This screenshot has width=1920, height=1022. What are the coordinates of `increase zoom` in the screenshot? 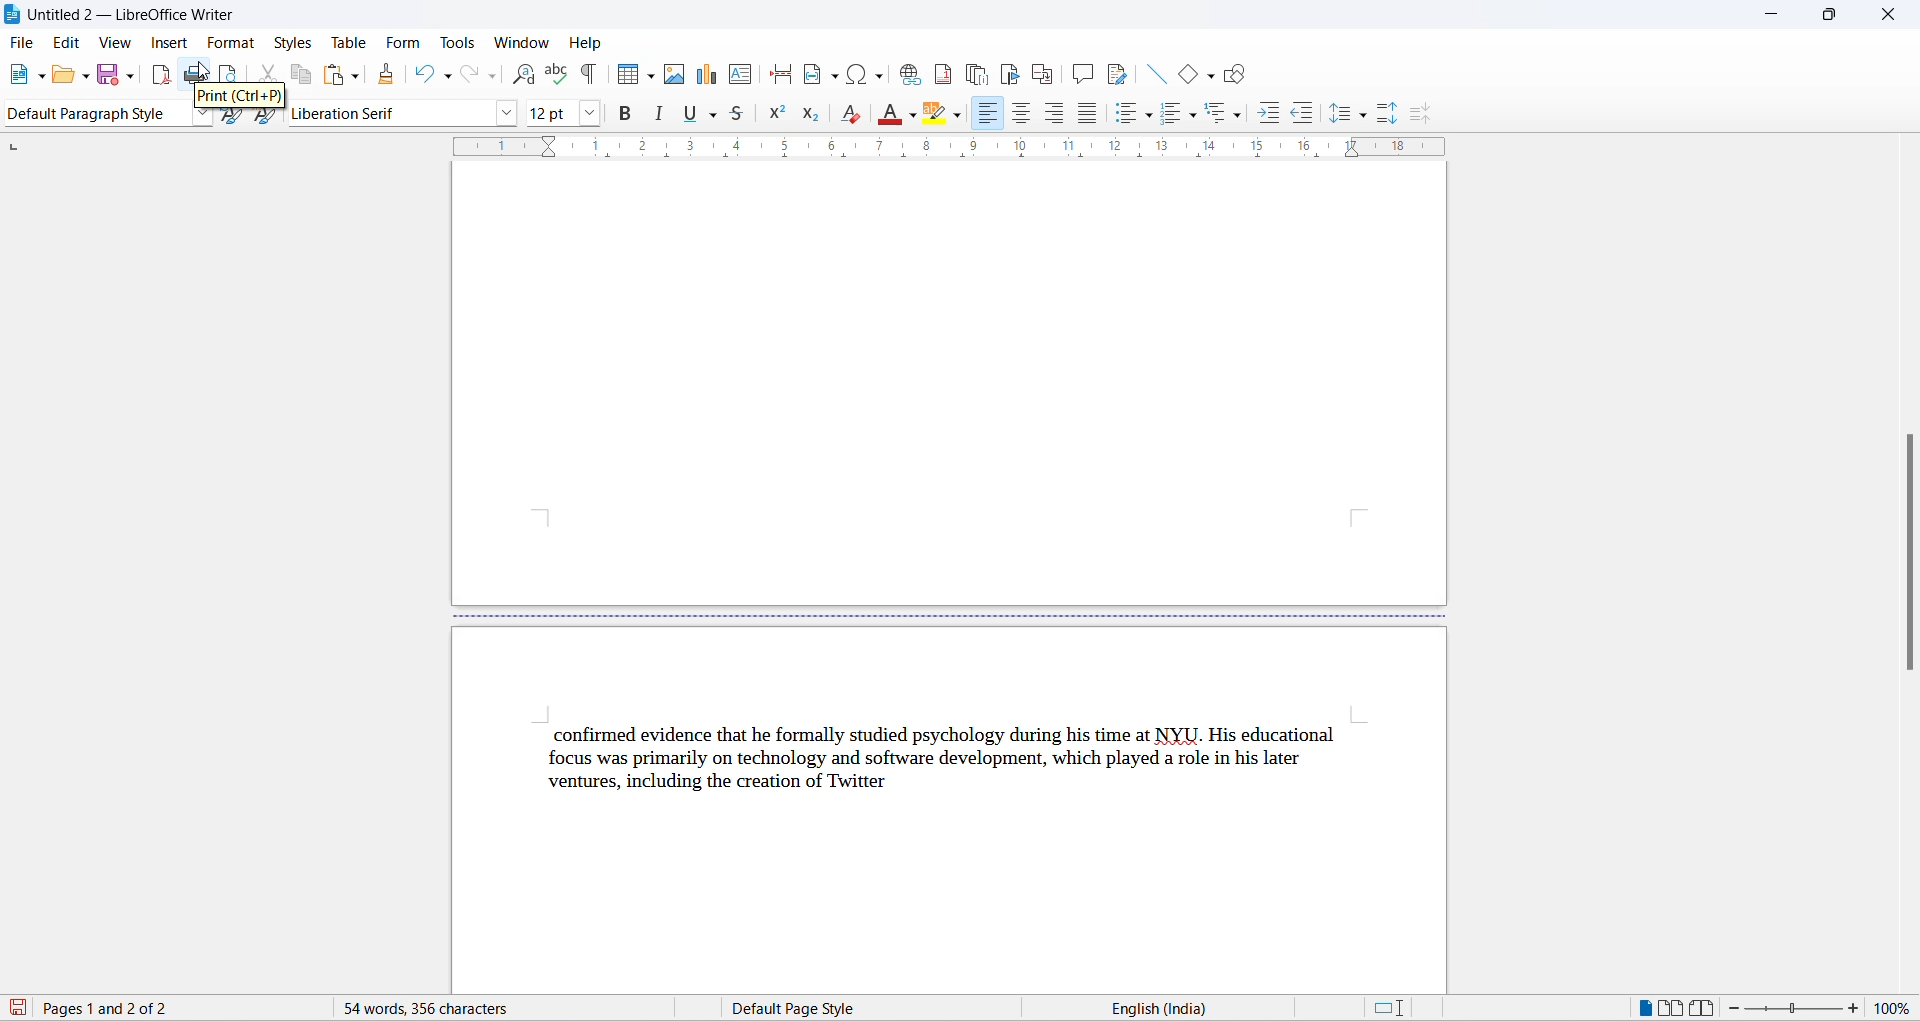 It's located at (1858, 1012).